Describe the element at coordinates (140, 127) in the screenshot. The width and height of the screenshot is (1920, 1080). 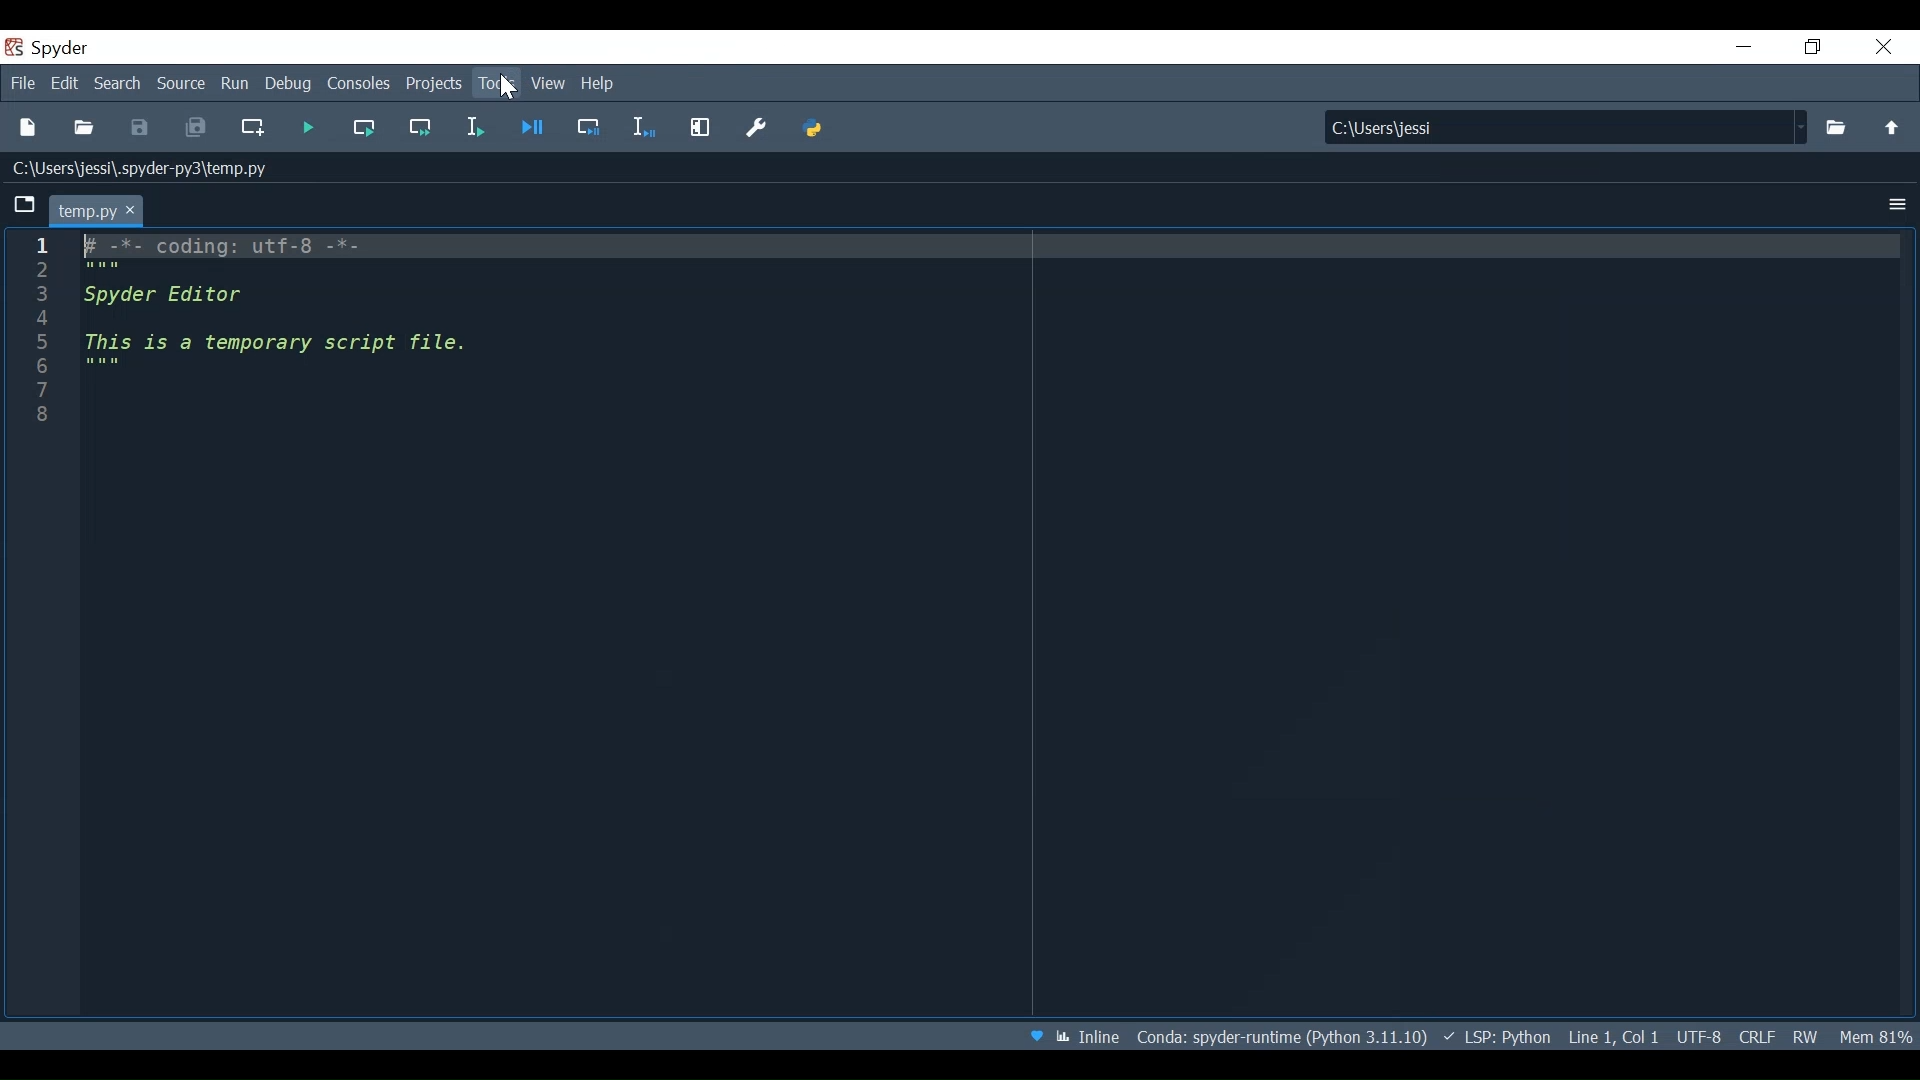
I see `Save File` at that location.